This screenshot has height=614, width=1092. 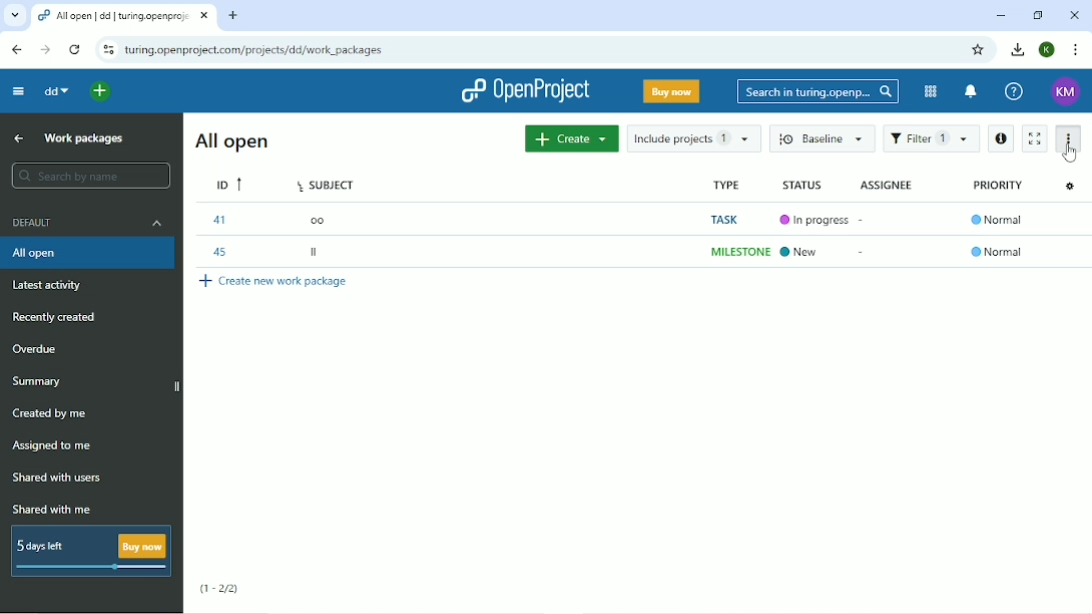 I want to click on Open details view, so click(x=1001, y=140).